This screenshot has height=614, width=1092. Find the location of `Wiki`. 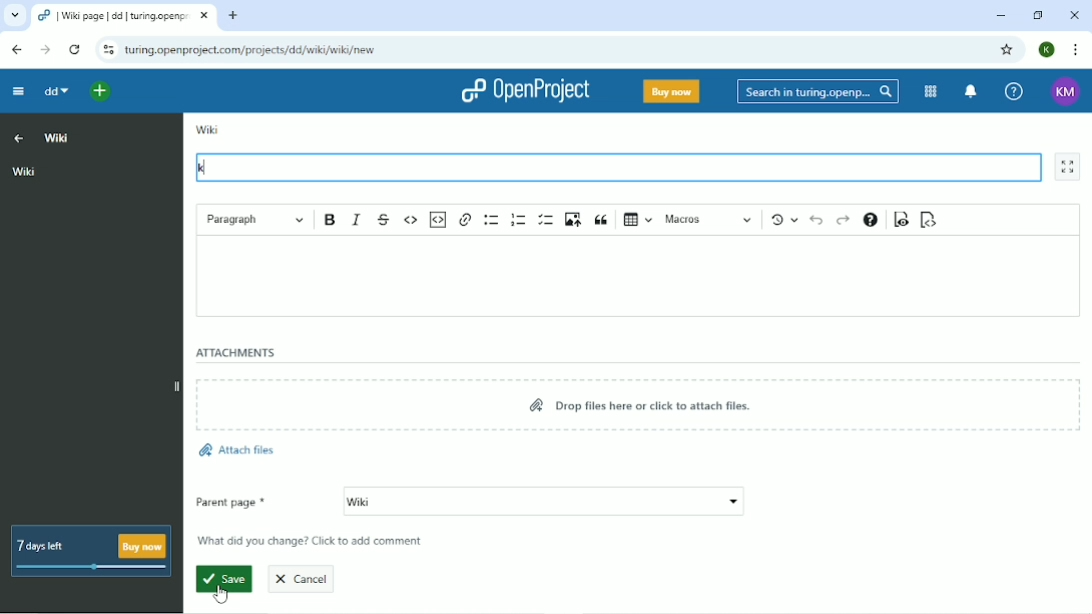

Wiki is located at coordinates (92, 169).